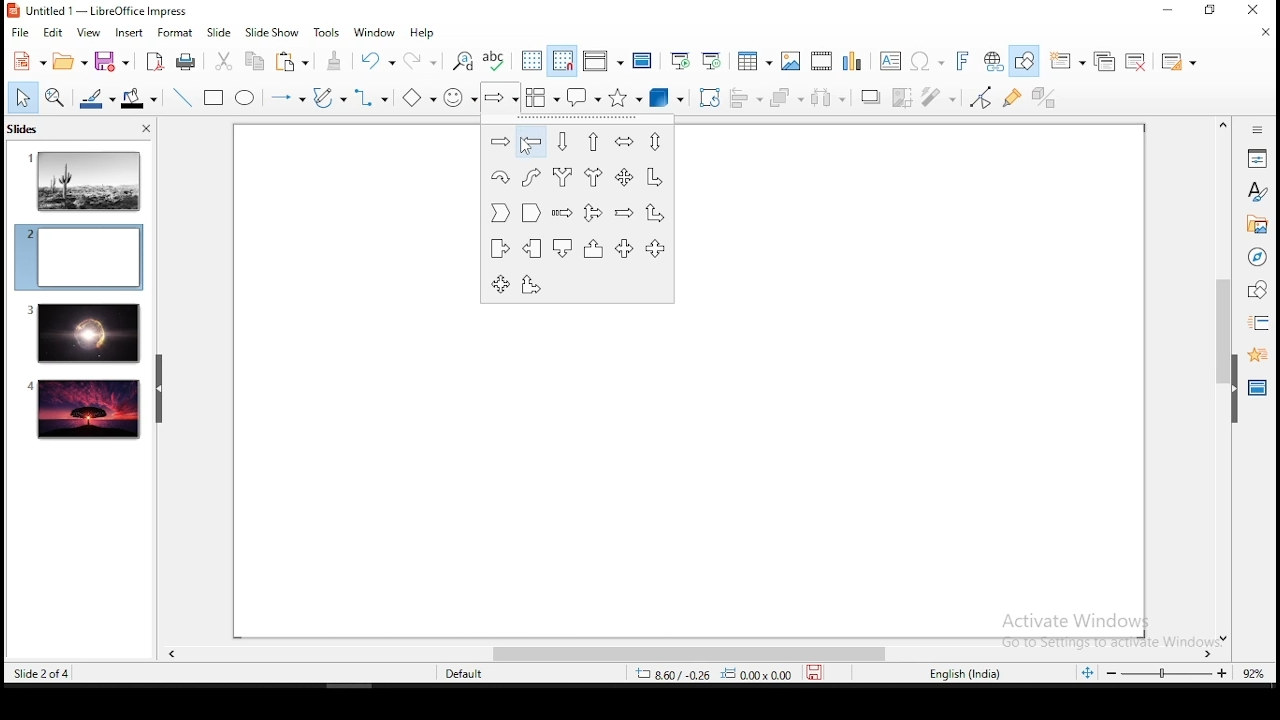 The width and height of the screenshot is (1280, 720). What do you see at coordinates (655, 249) in the screenshot?
I see `up and down arrow callout` at bounding box center [655, 249].